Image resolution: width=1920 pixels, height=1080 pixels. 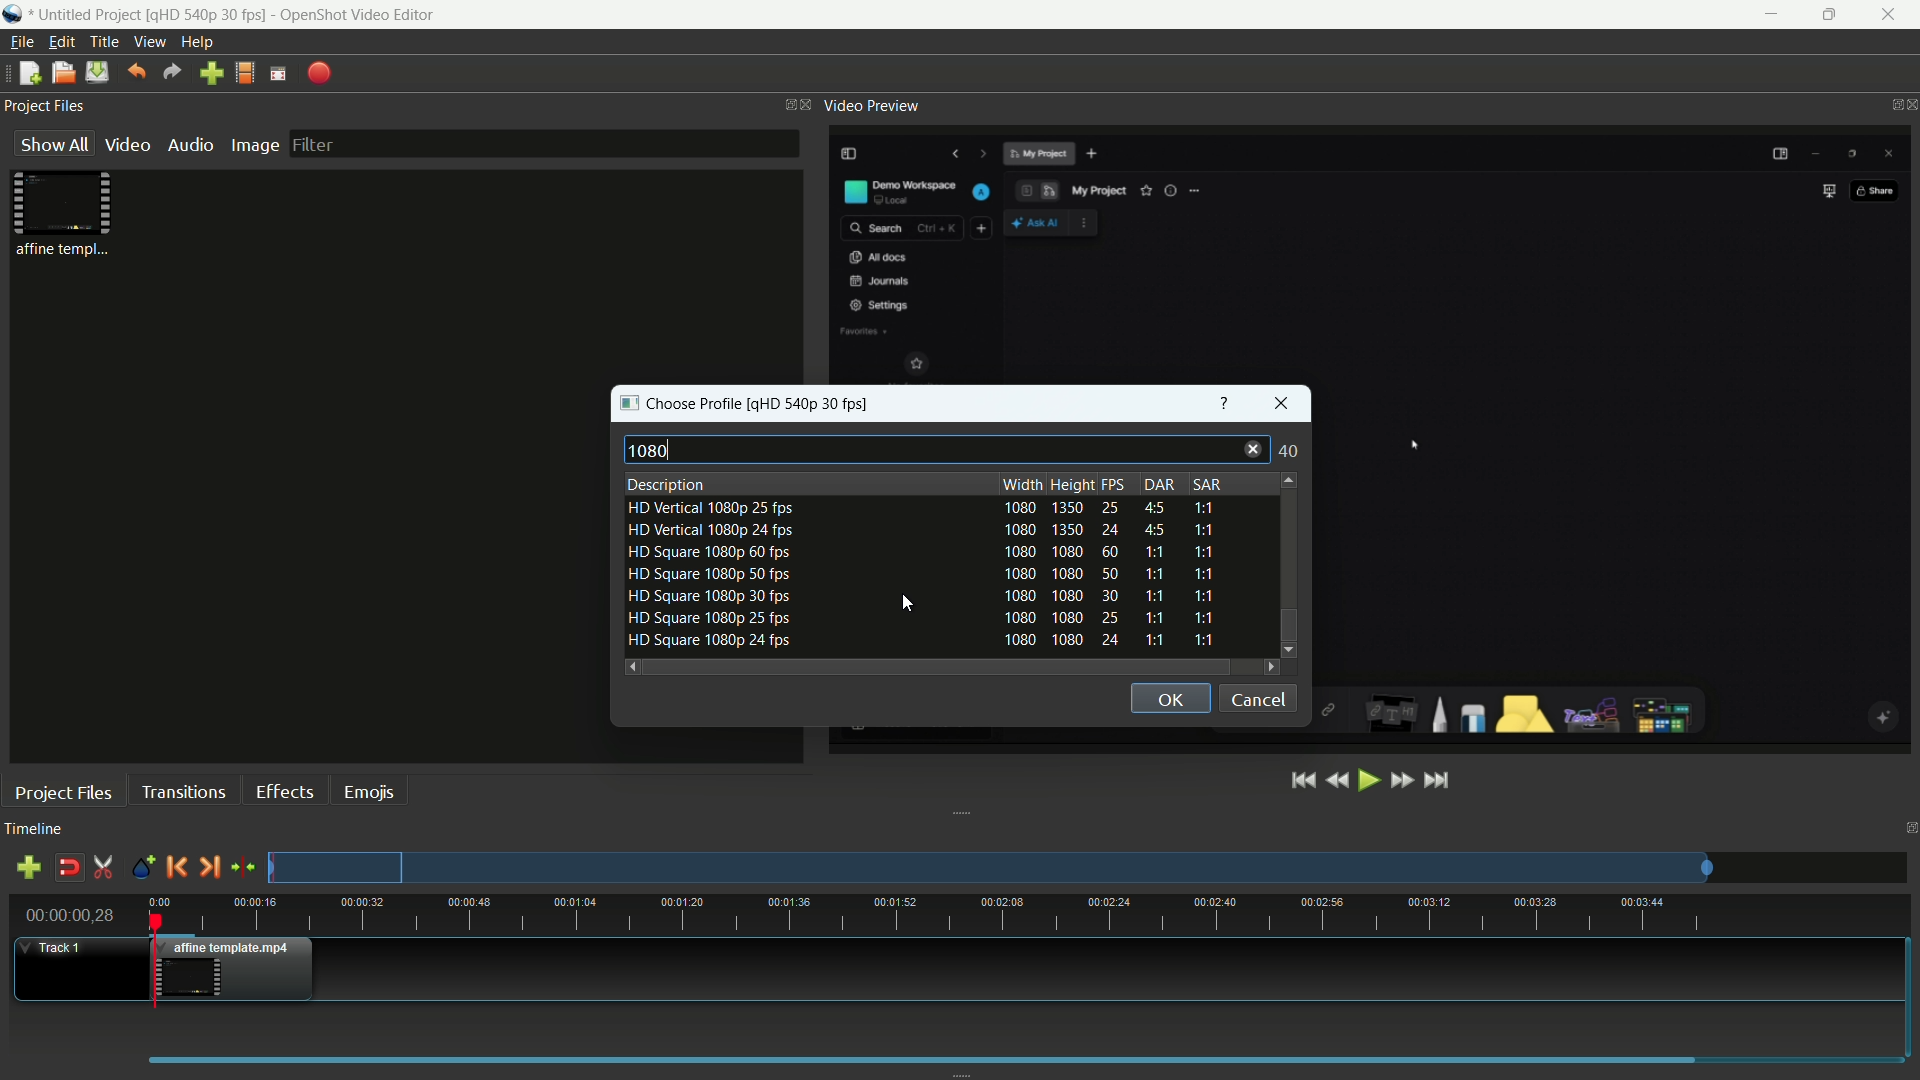 What do you see at coordinates (1034, 914) in the screenshot?
I see `time` at bounding box center [1034, 914].